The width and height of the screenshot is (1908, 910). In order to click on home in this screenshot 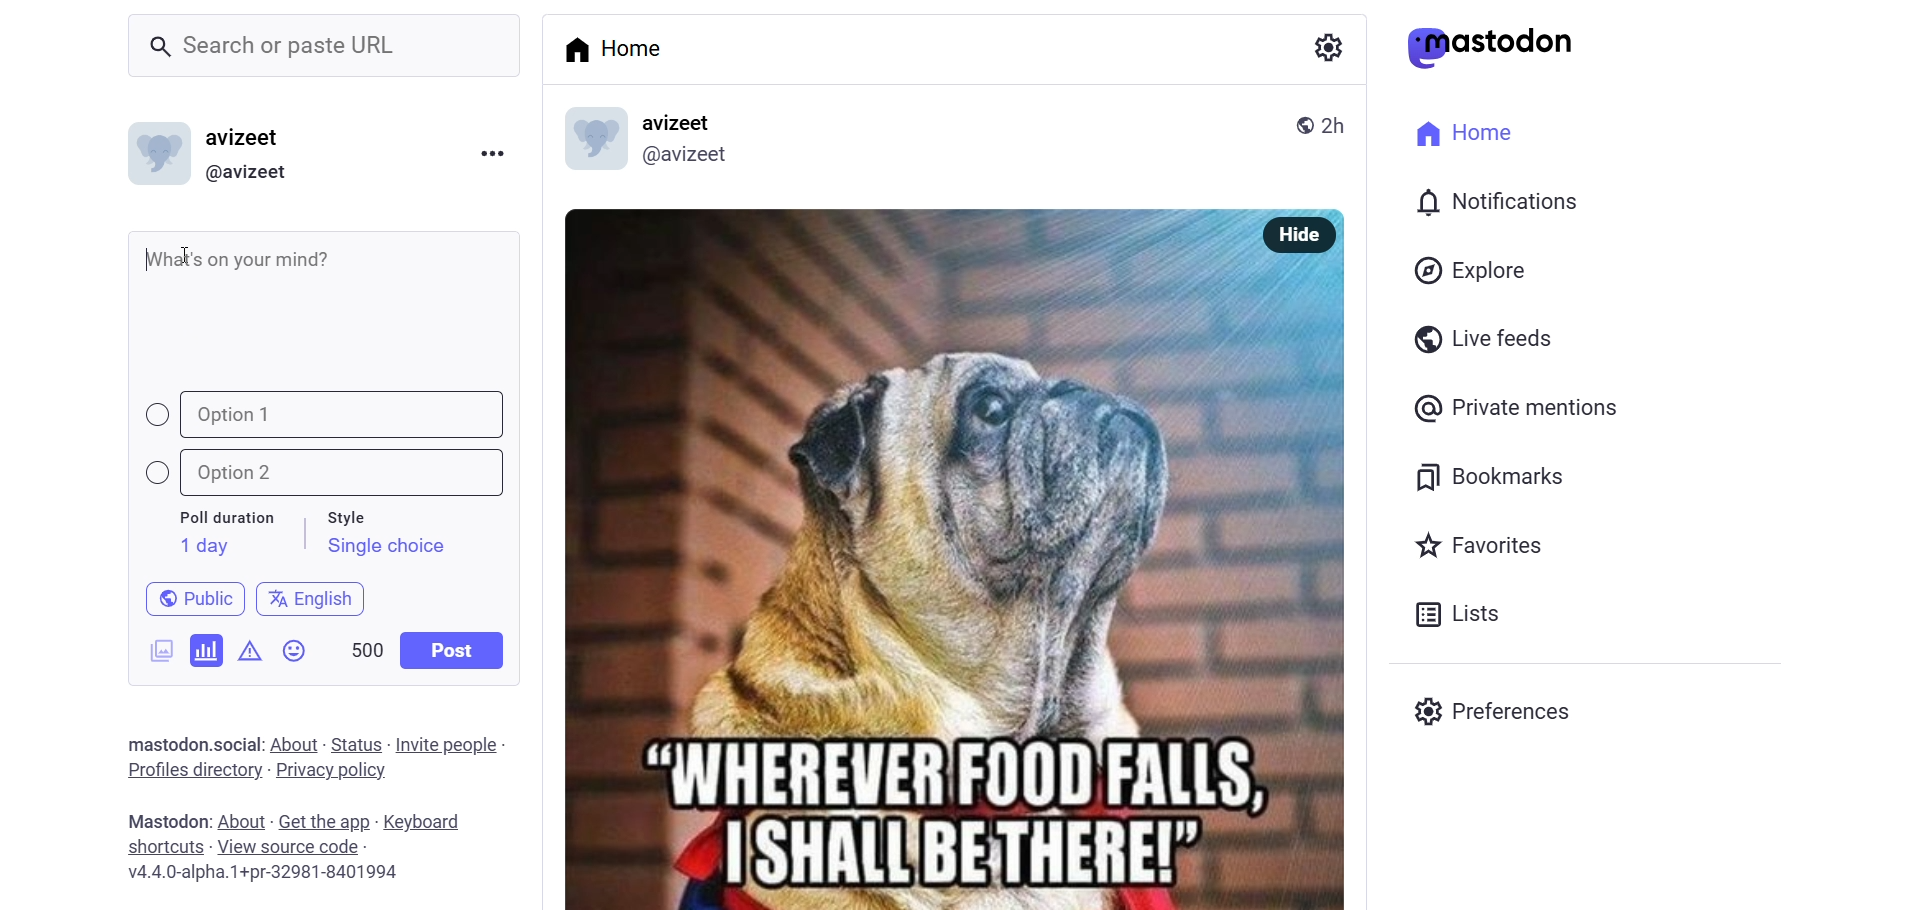, I will do `click(620, 48)`.